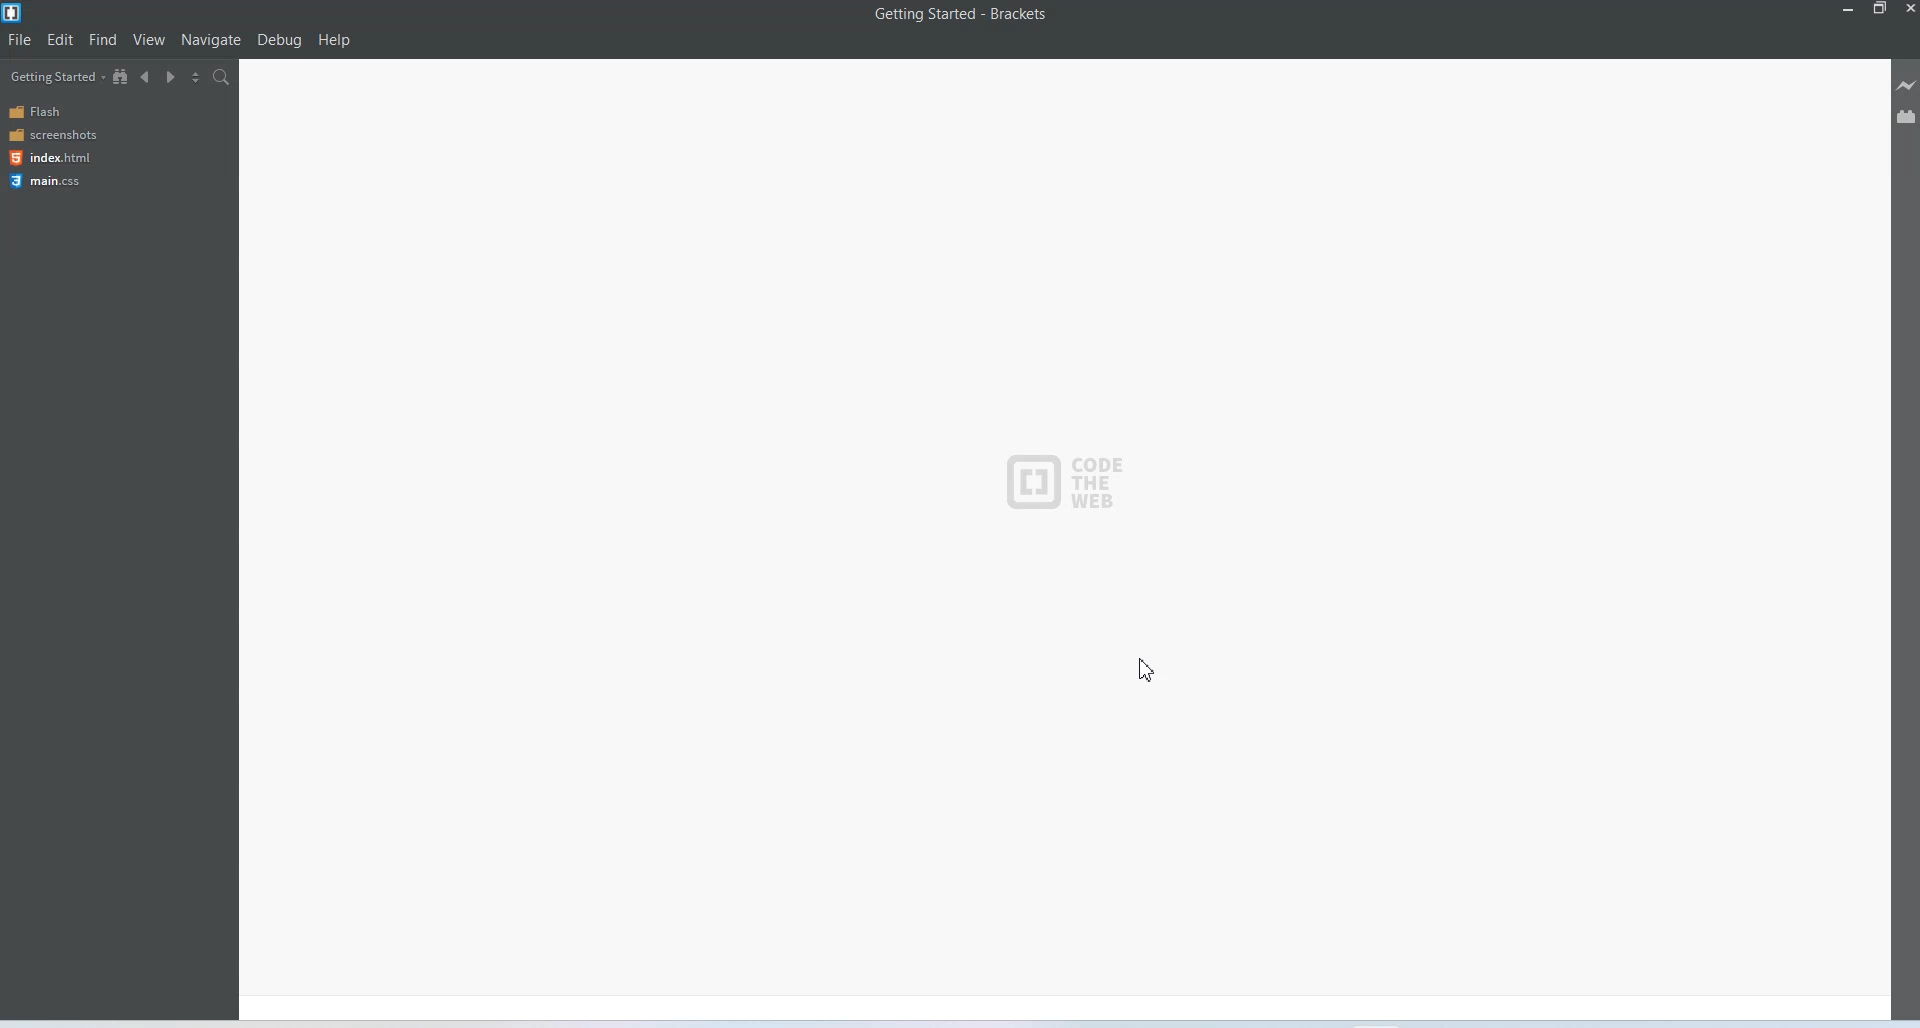 The image size is (1920, 1028). I want to click on Close, so click(1908, 10).